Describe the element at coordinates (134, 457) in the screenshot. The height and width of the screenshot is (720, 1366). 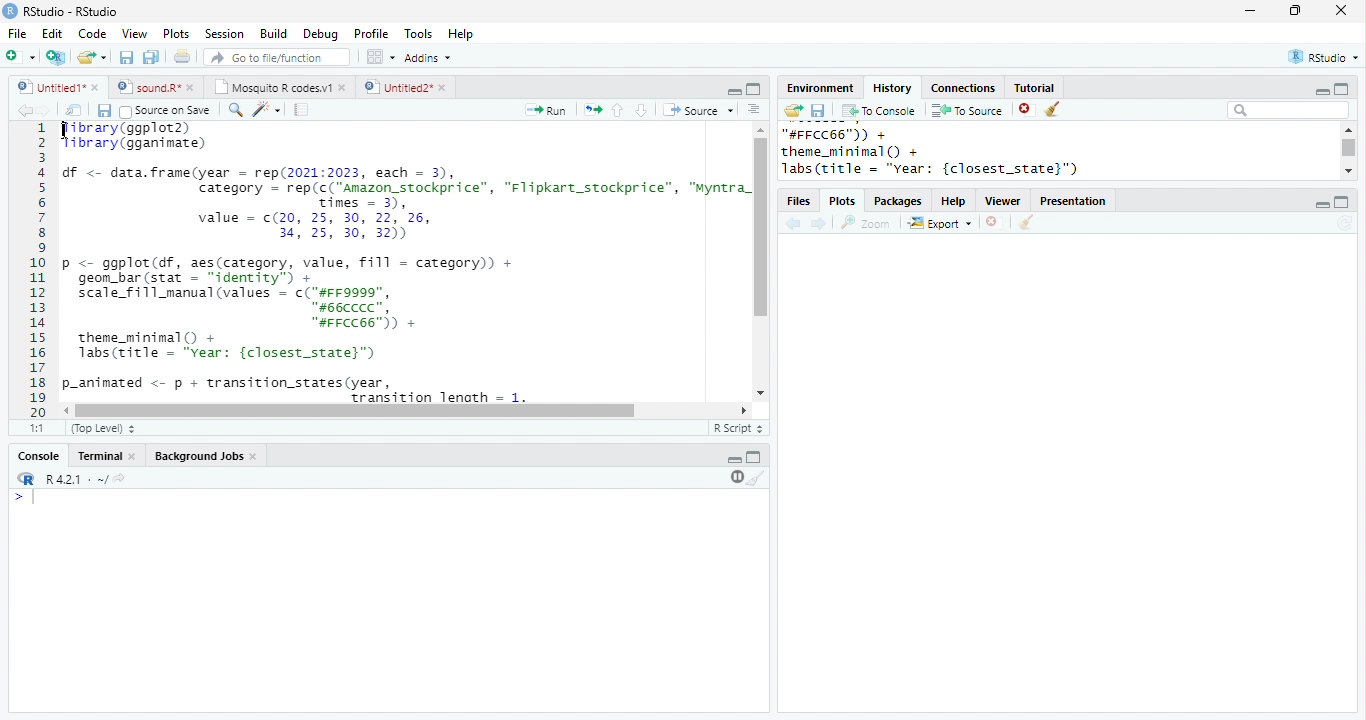
I see `close` at that location.